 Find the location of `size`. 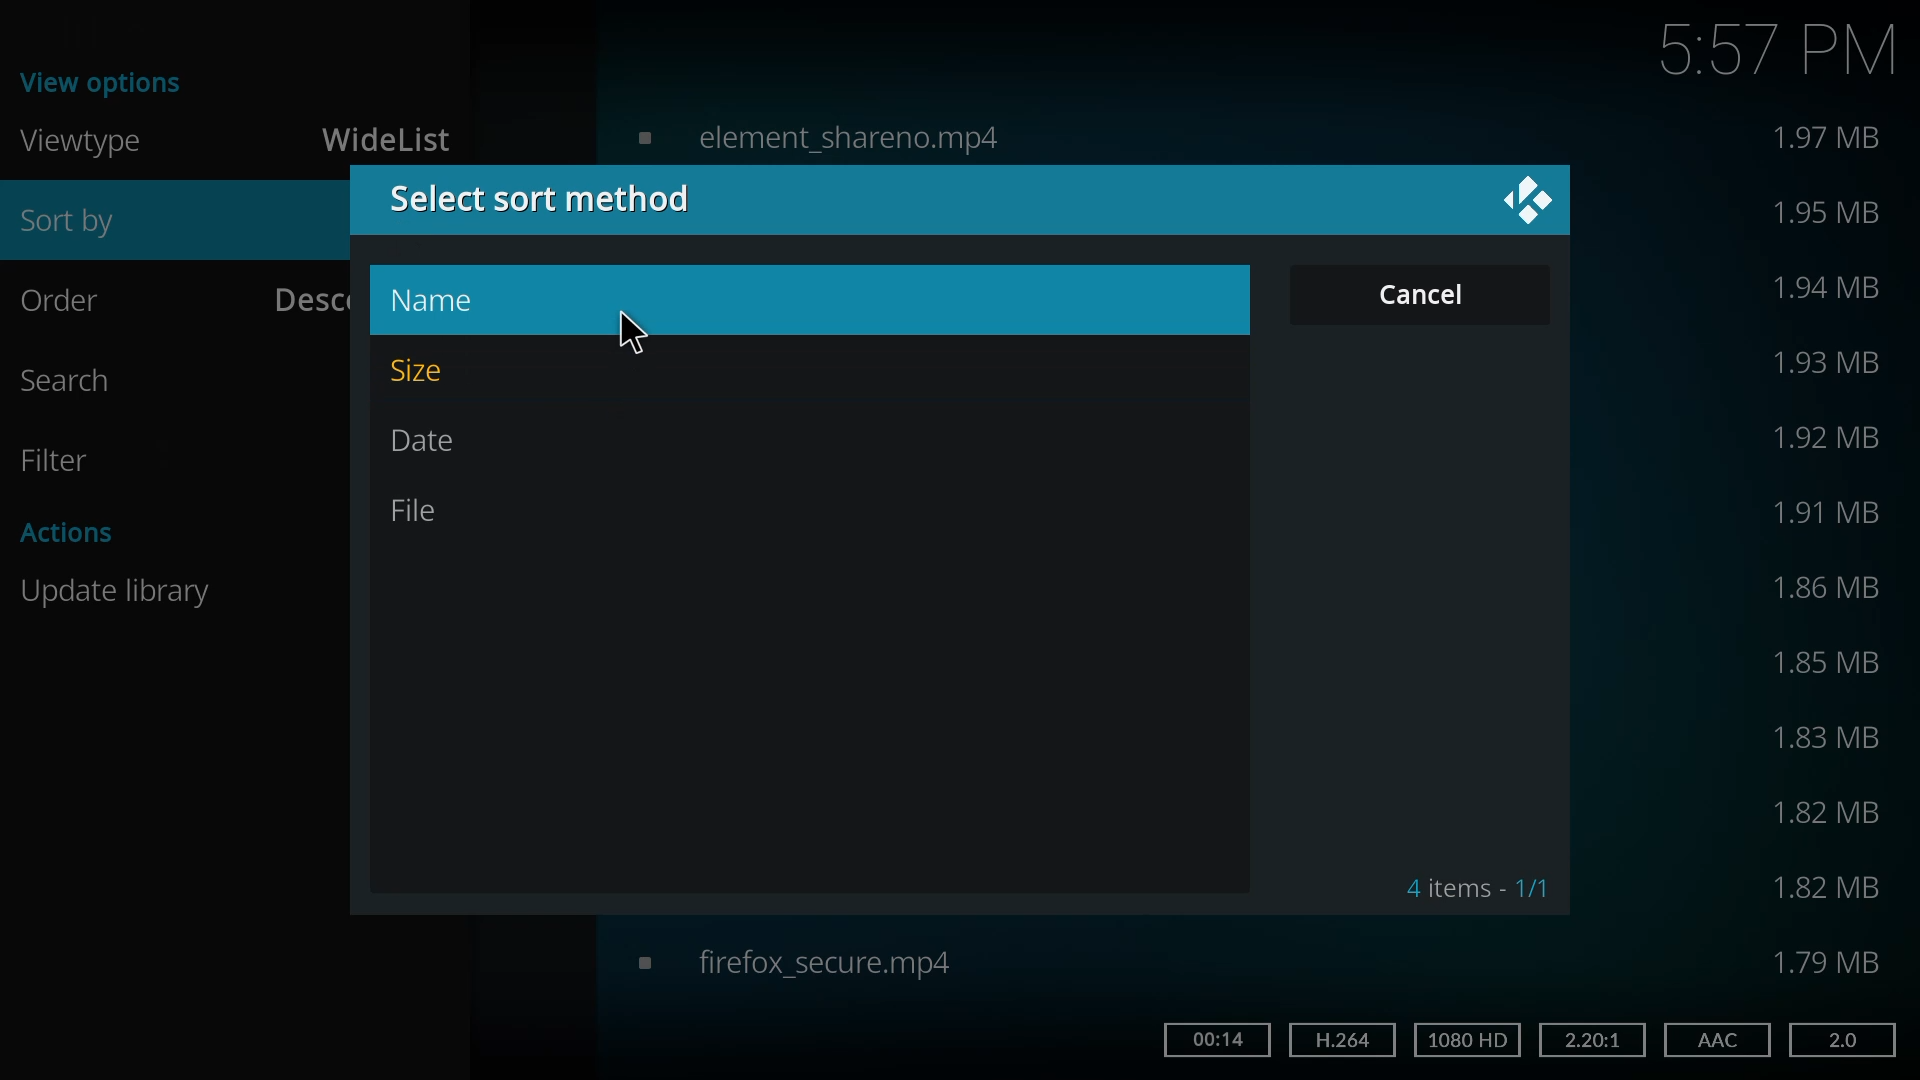

size is located at coordinates (1827, 588).